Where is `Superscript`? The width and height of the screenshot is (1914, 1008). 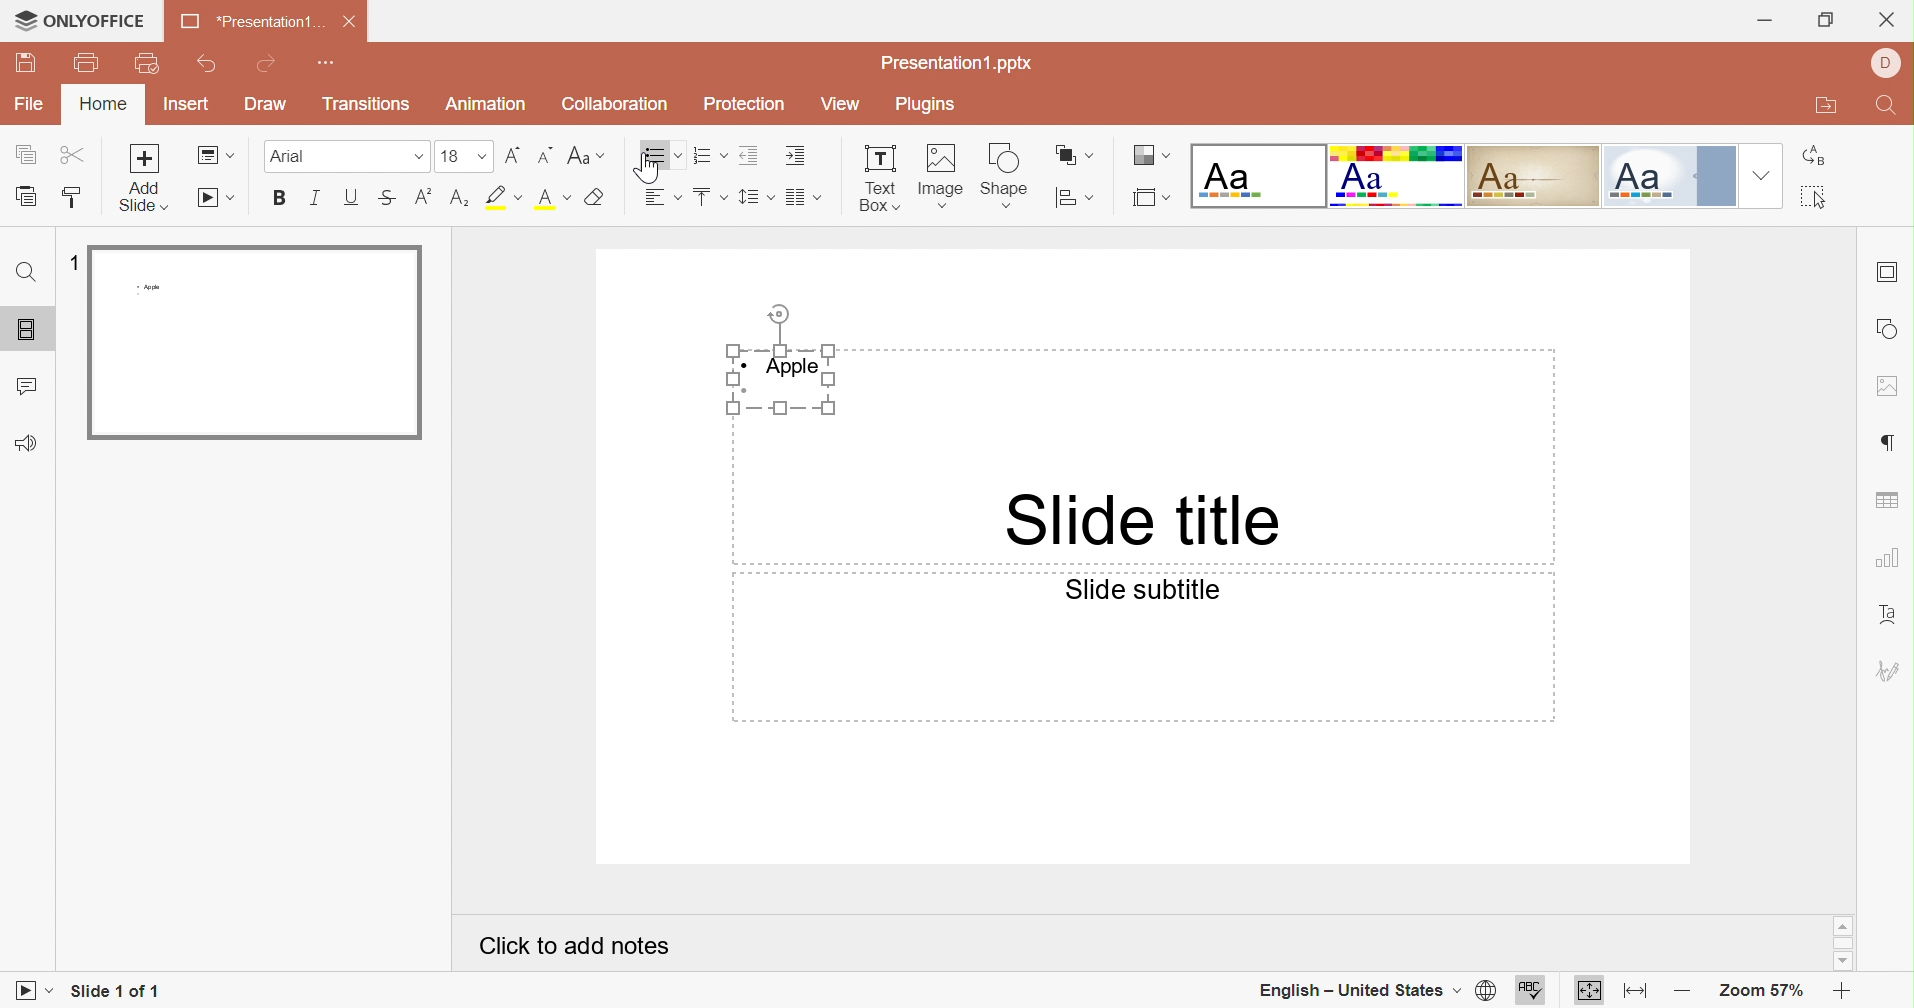 Superscript is located at coordinates (386, 200).